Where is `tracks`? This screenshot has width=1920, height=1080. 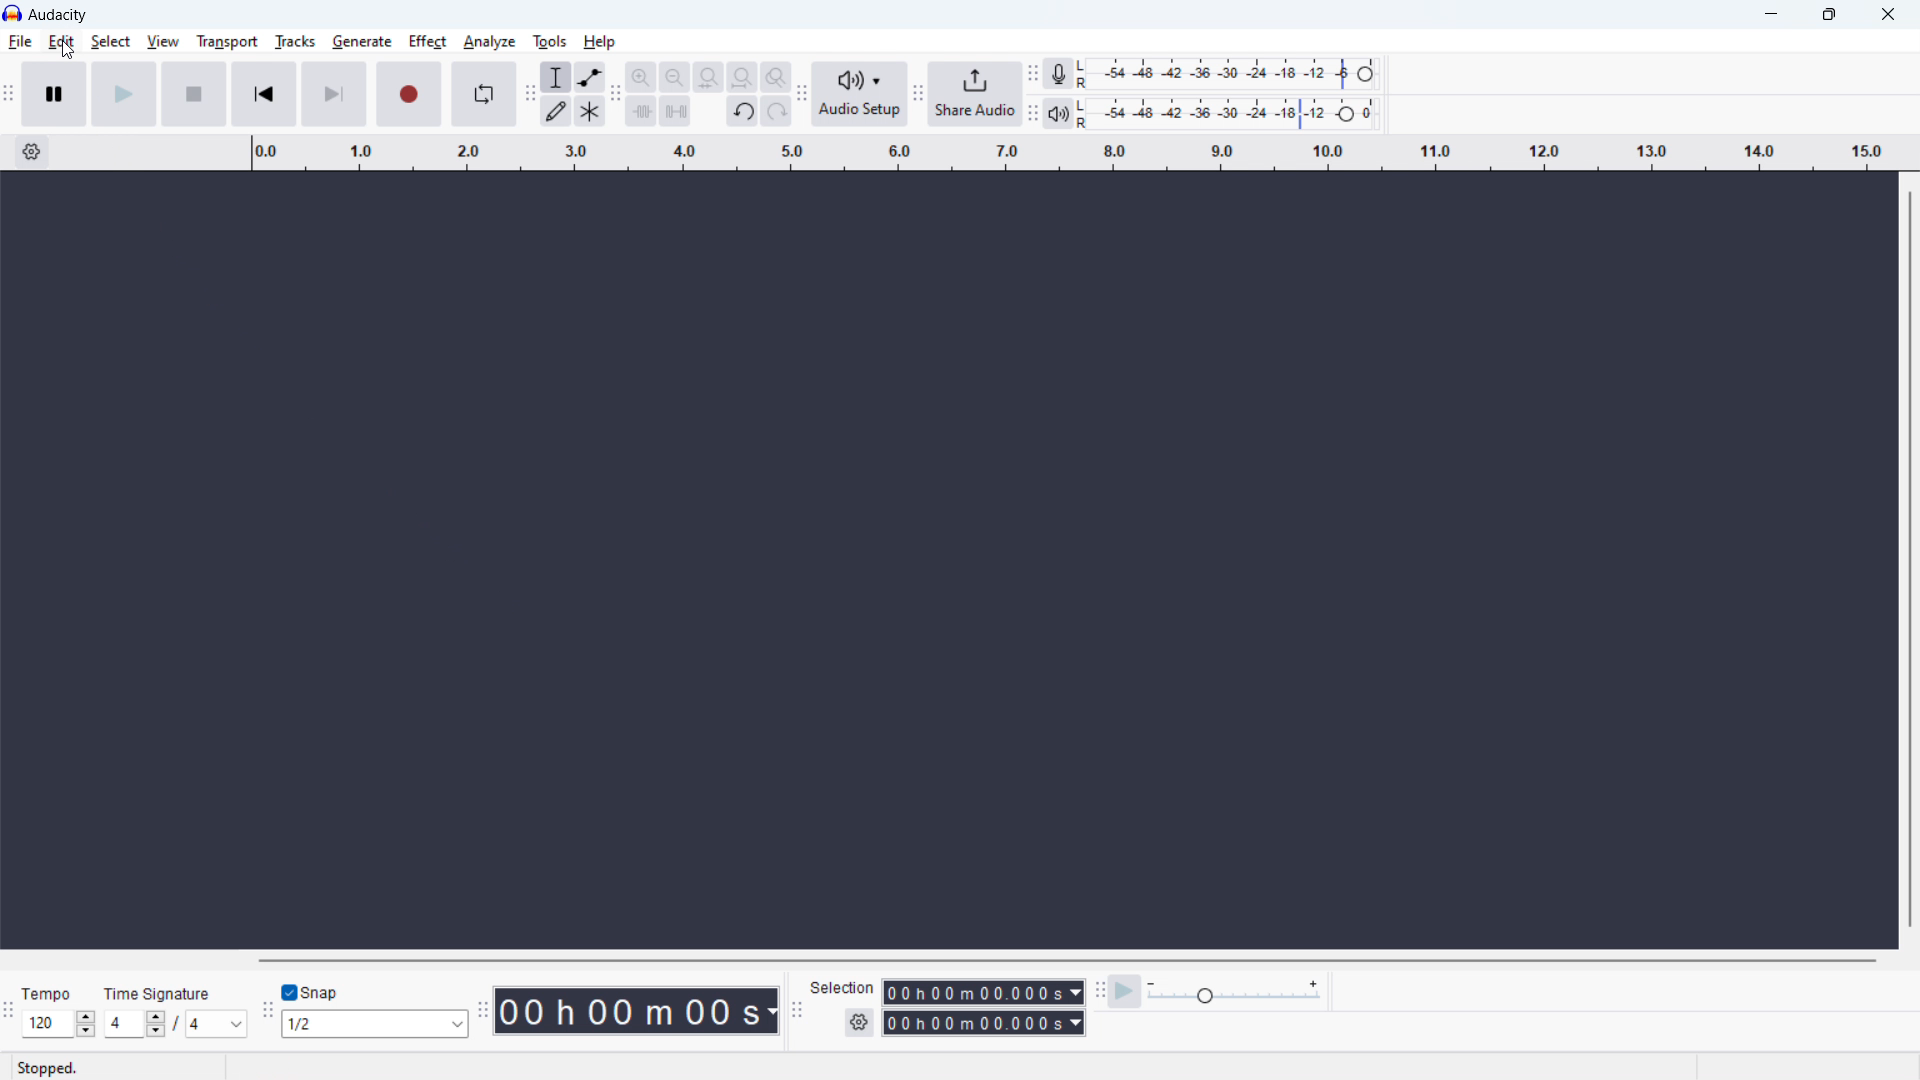
tracks is located at coordinates (294, 41).